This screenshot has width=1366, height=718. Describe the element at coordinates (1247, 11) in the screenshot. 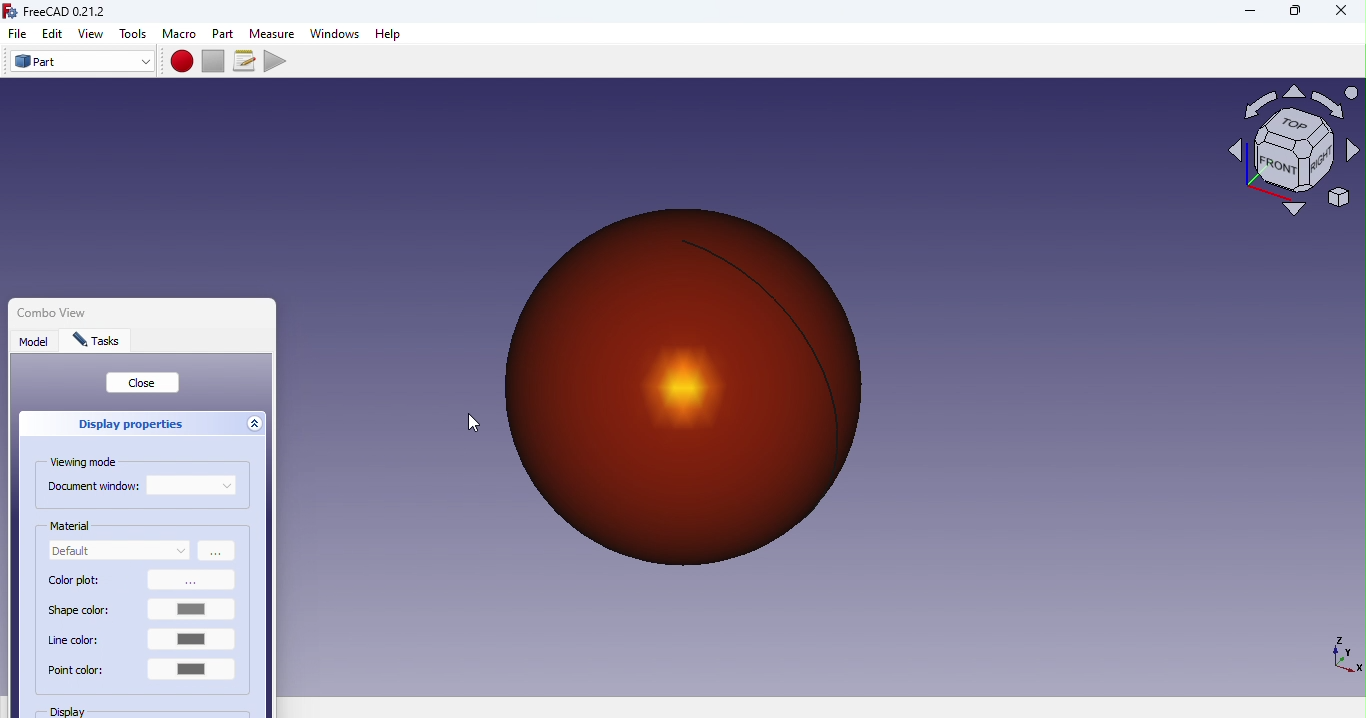

I see `Minimize` at that location.